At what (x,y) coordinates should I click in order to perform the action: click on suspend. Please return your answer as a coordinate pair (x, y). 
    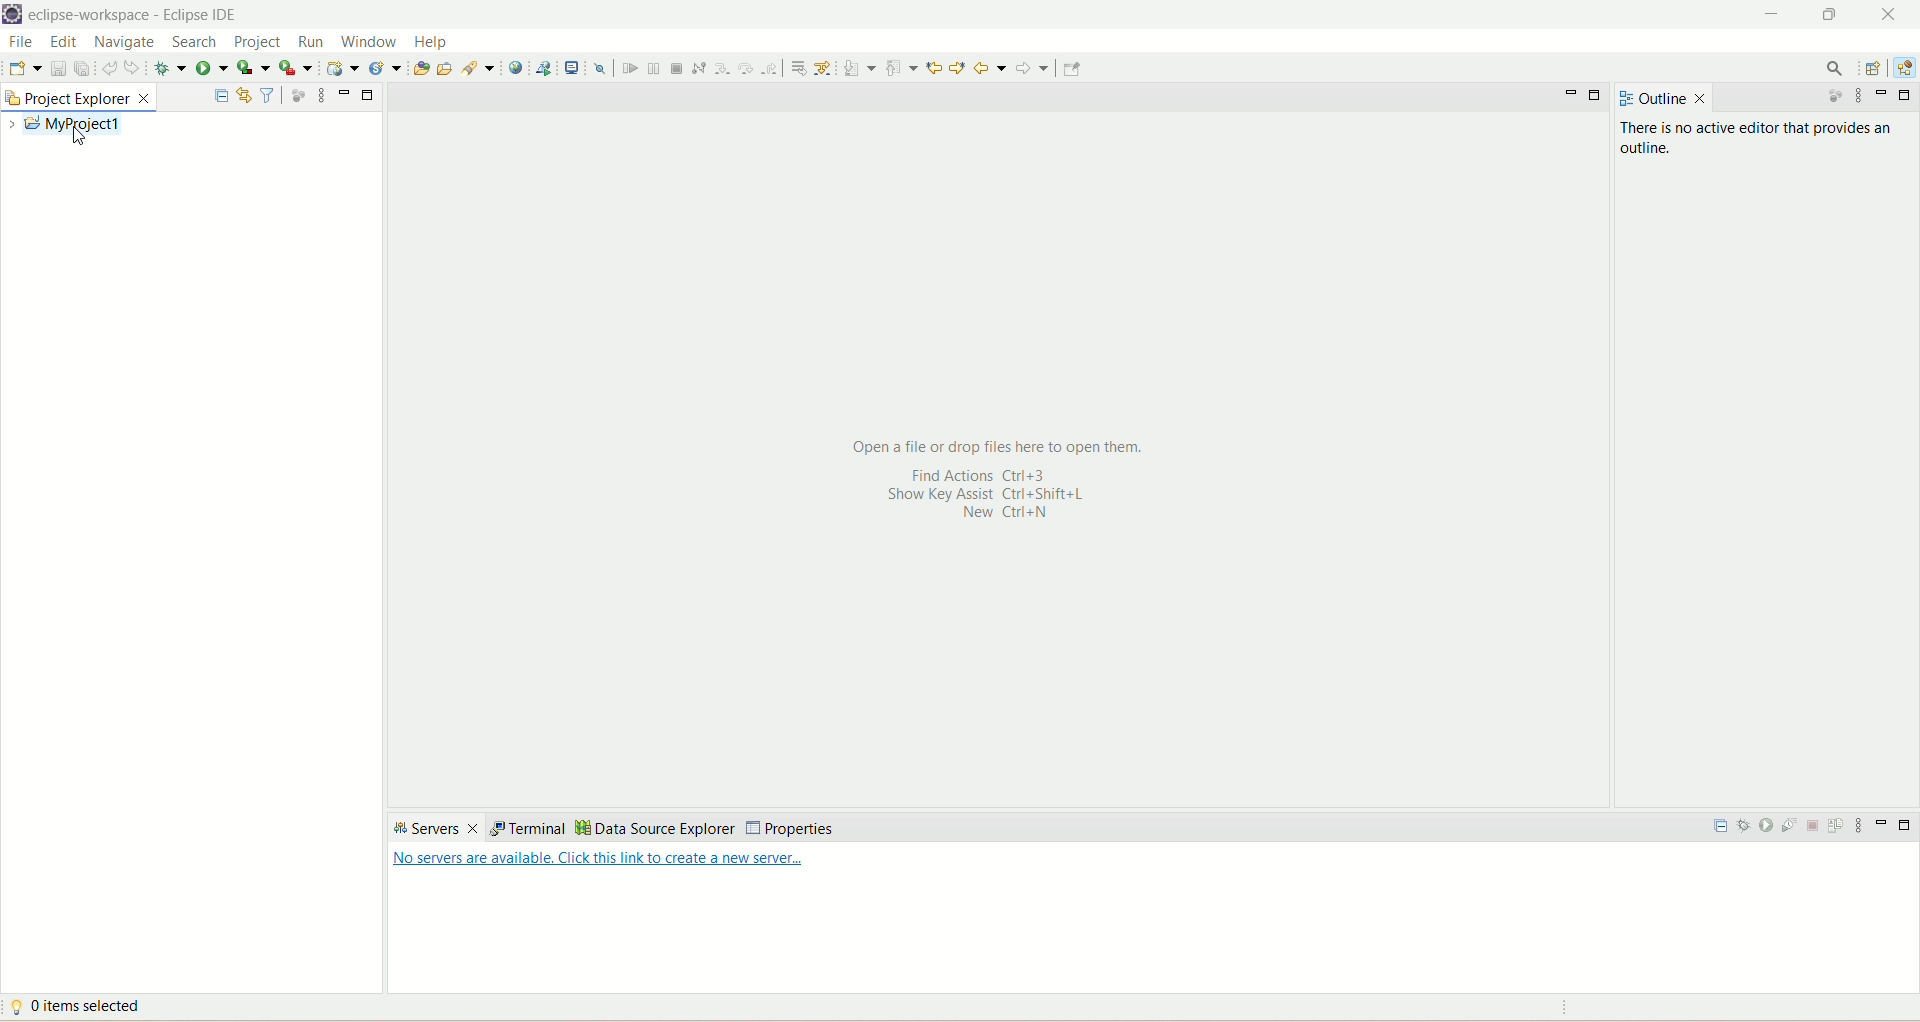
    Looking at the image, I should click on (652, 68).